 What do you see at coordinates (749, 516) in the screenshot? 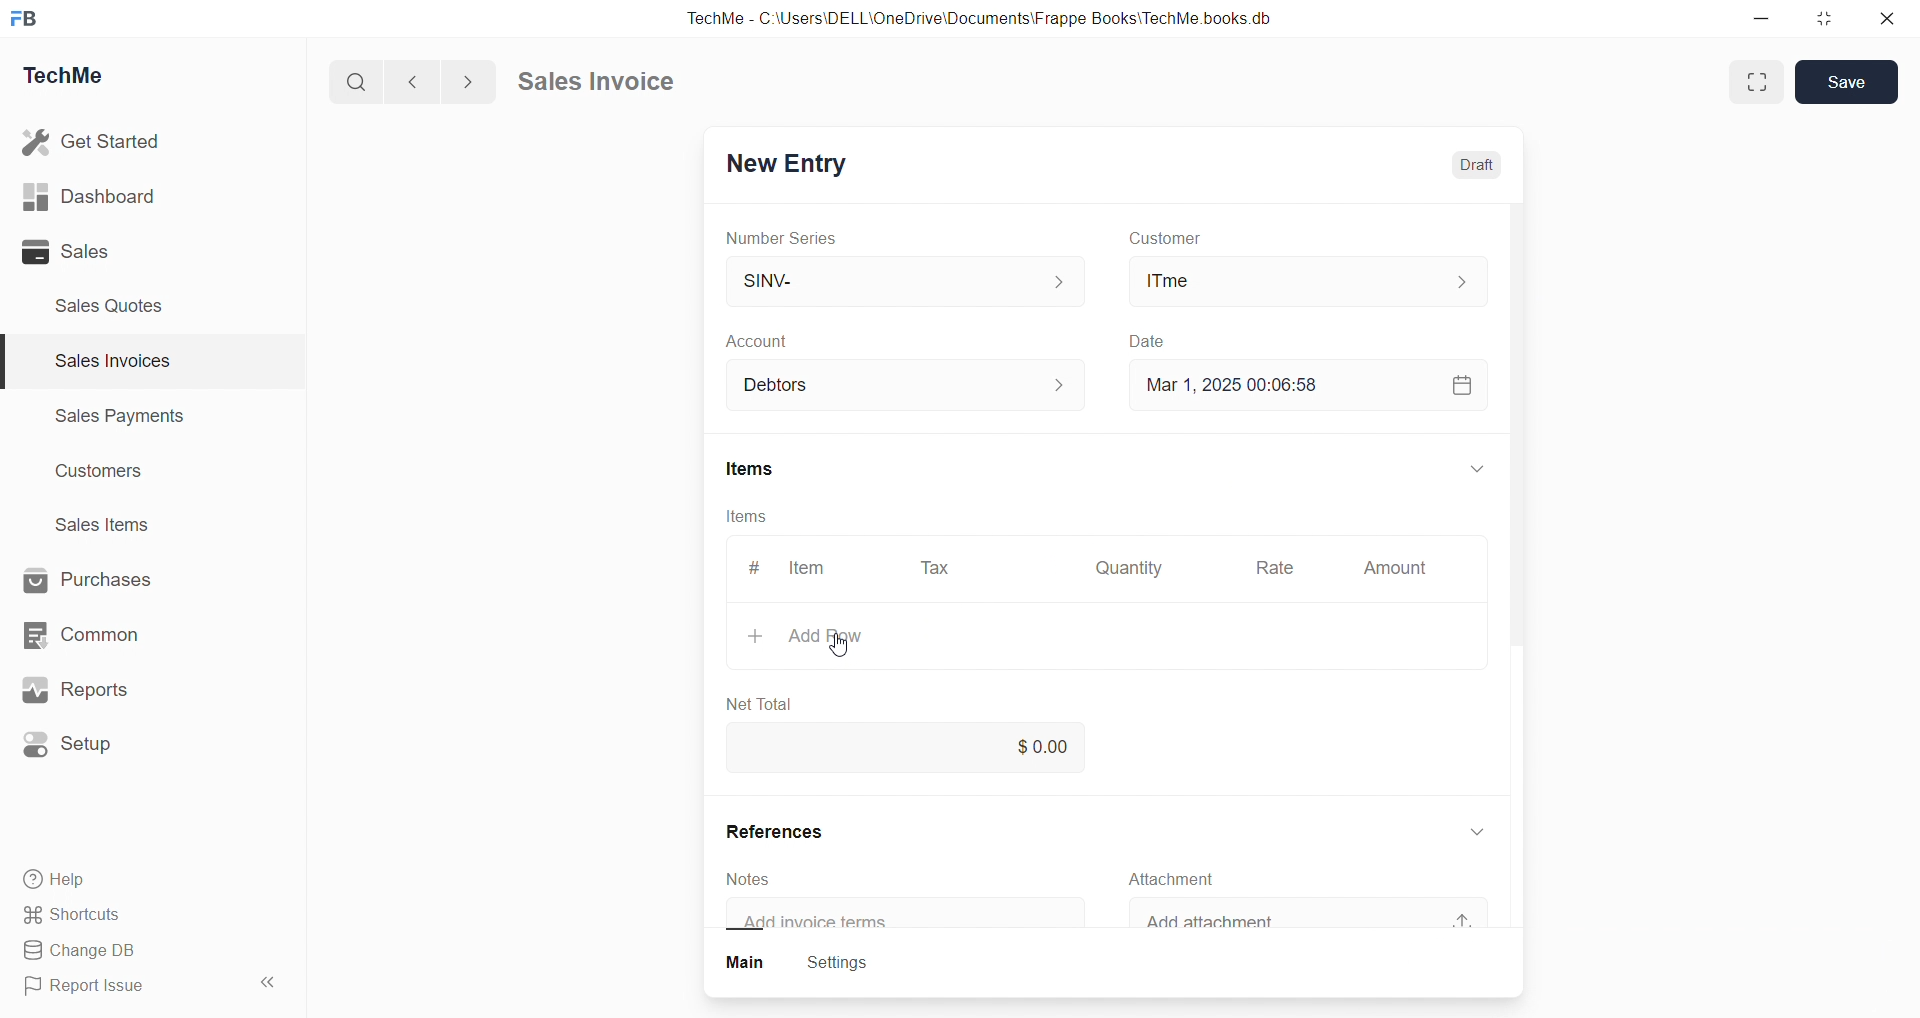
I see `Items` at bounding box center [749, 516].